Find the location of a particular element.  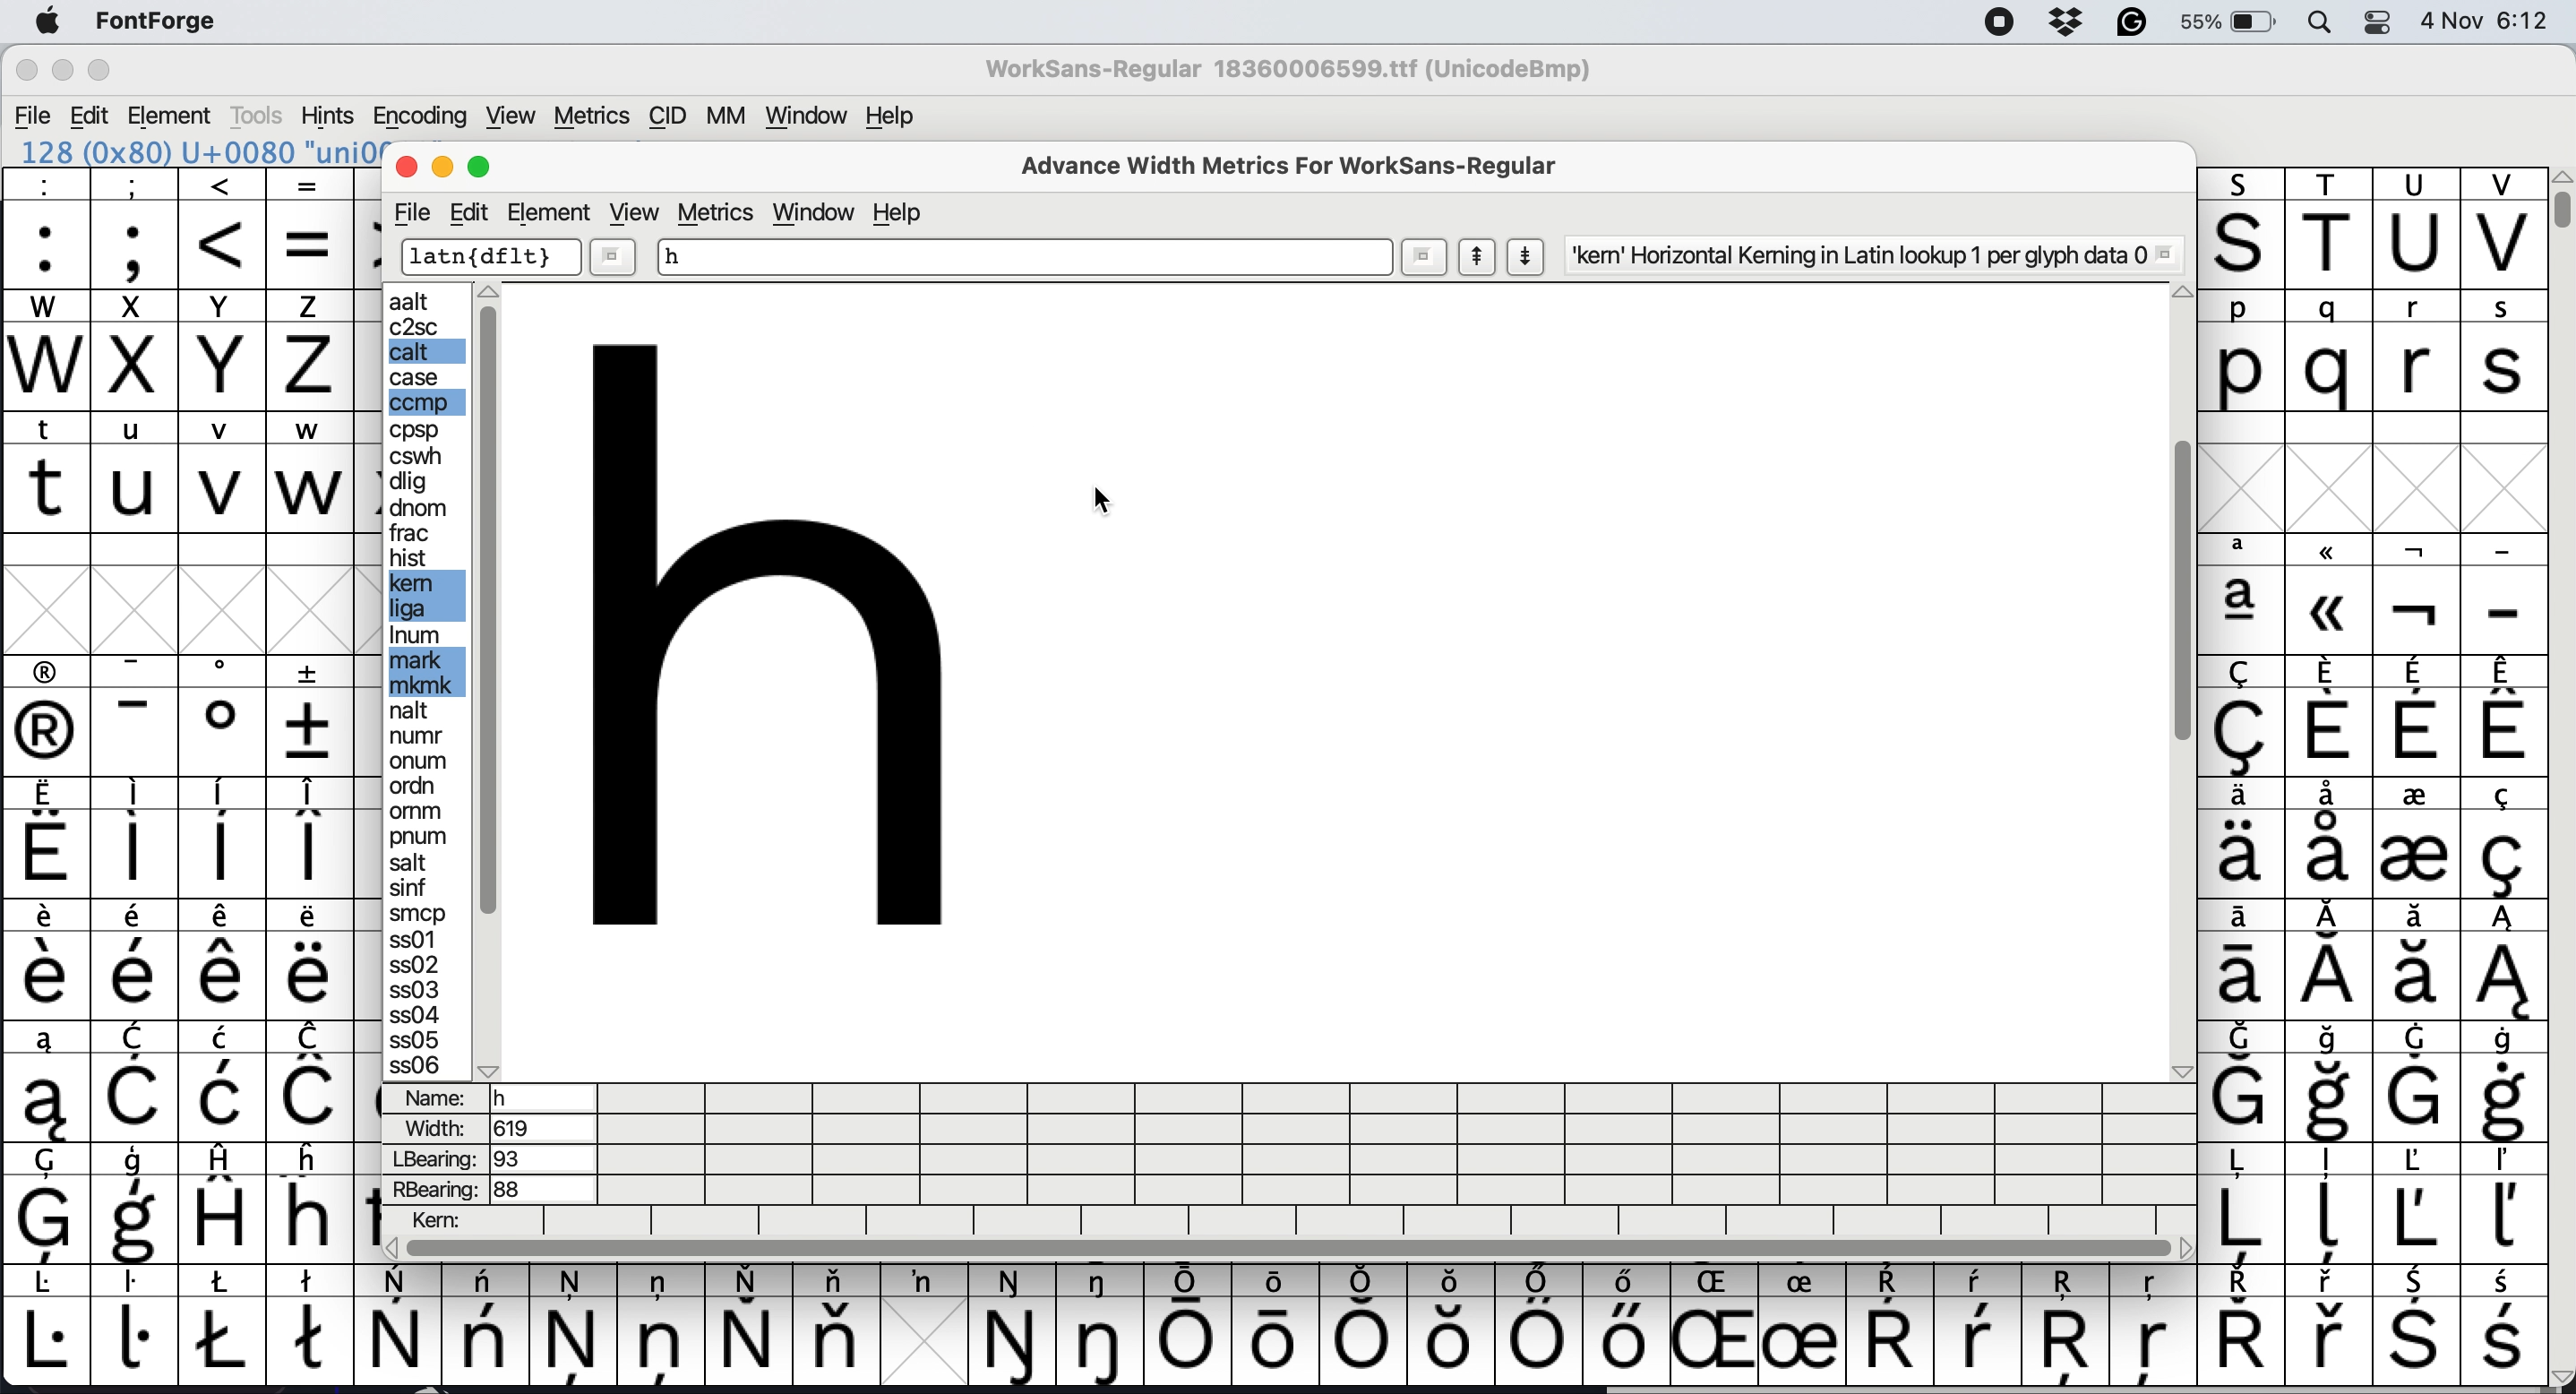

Help is located at coordinates (887, 116).